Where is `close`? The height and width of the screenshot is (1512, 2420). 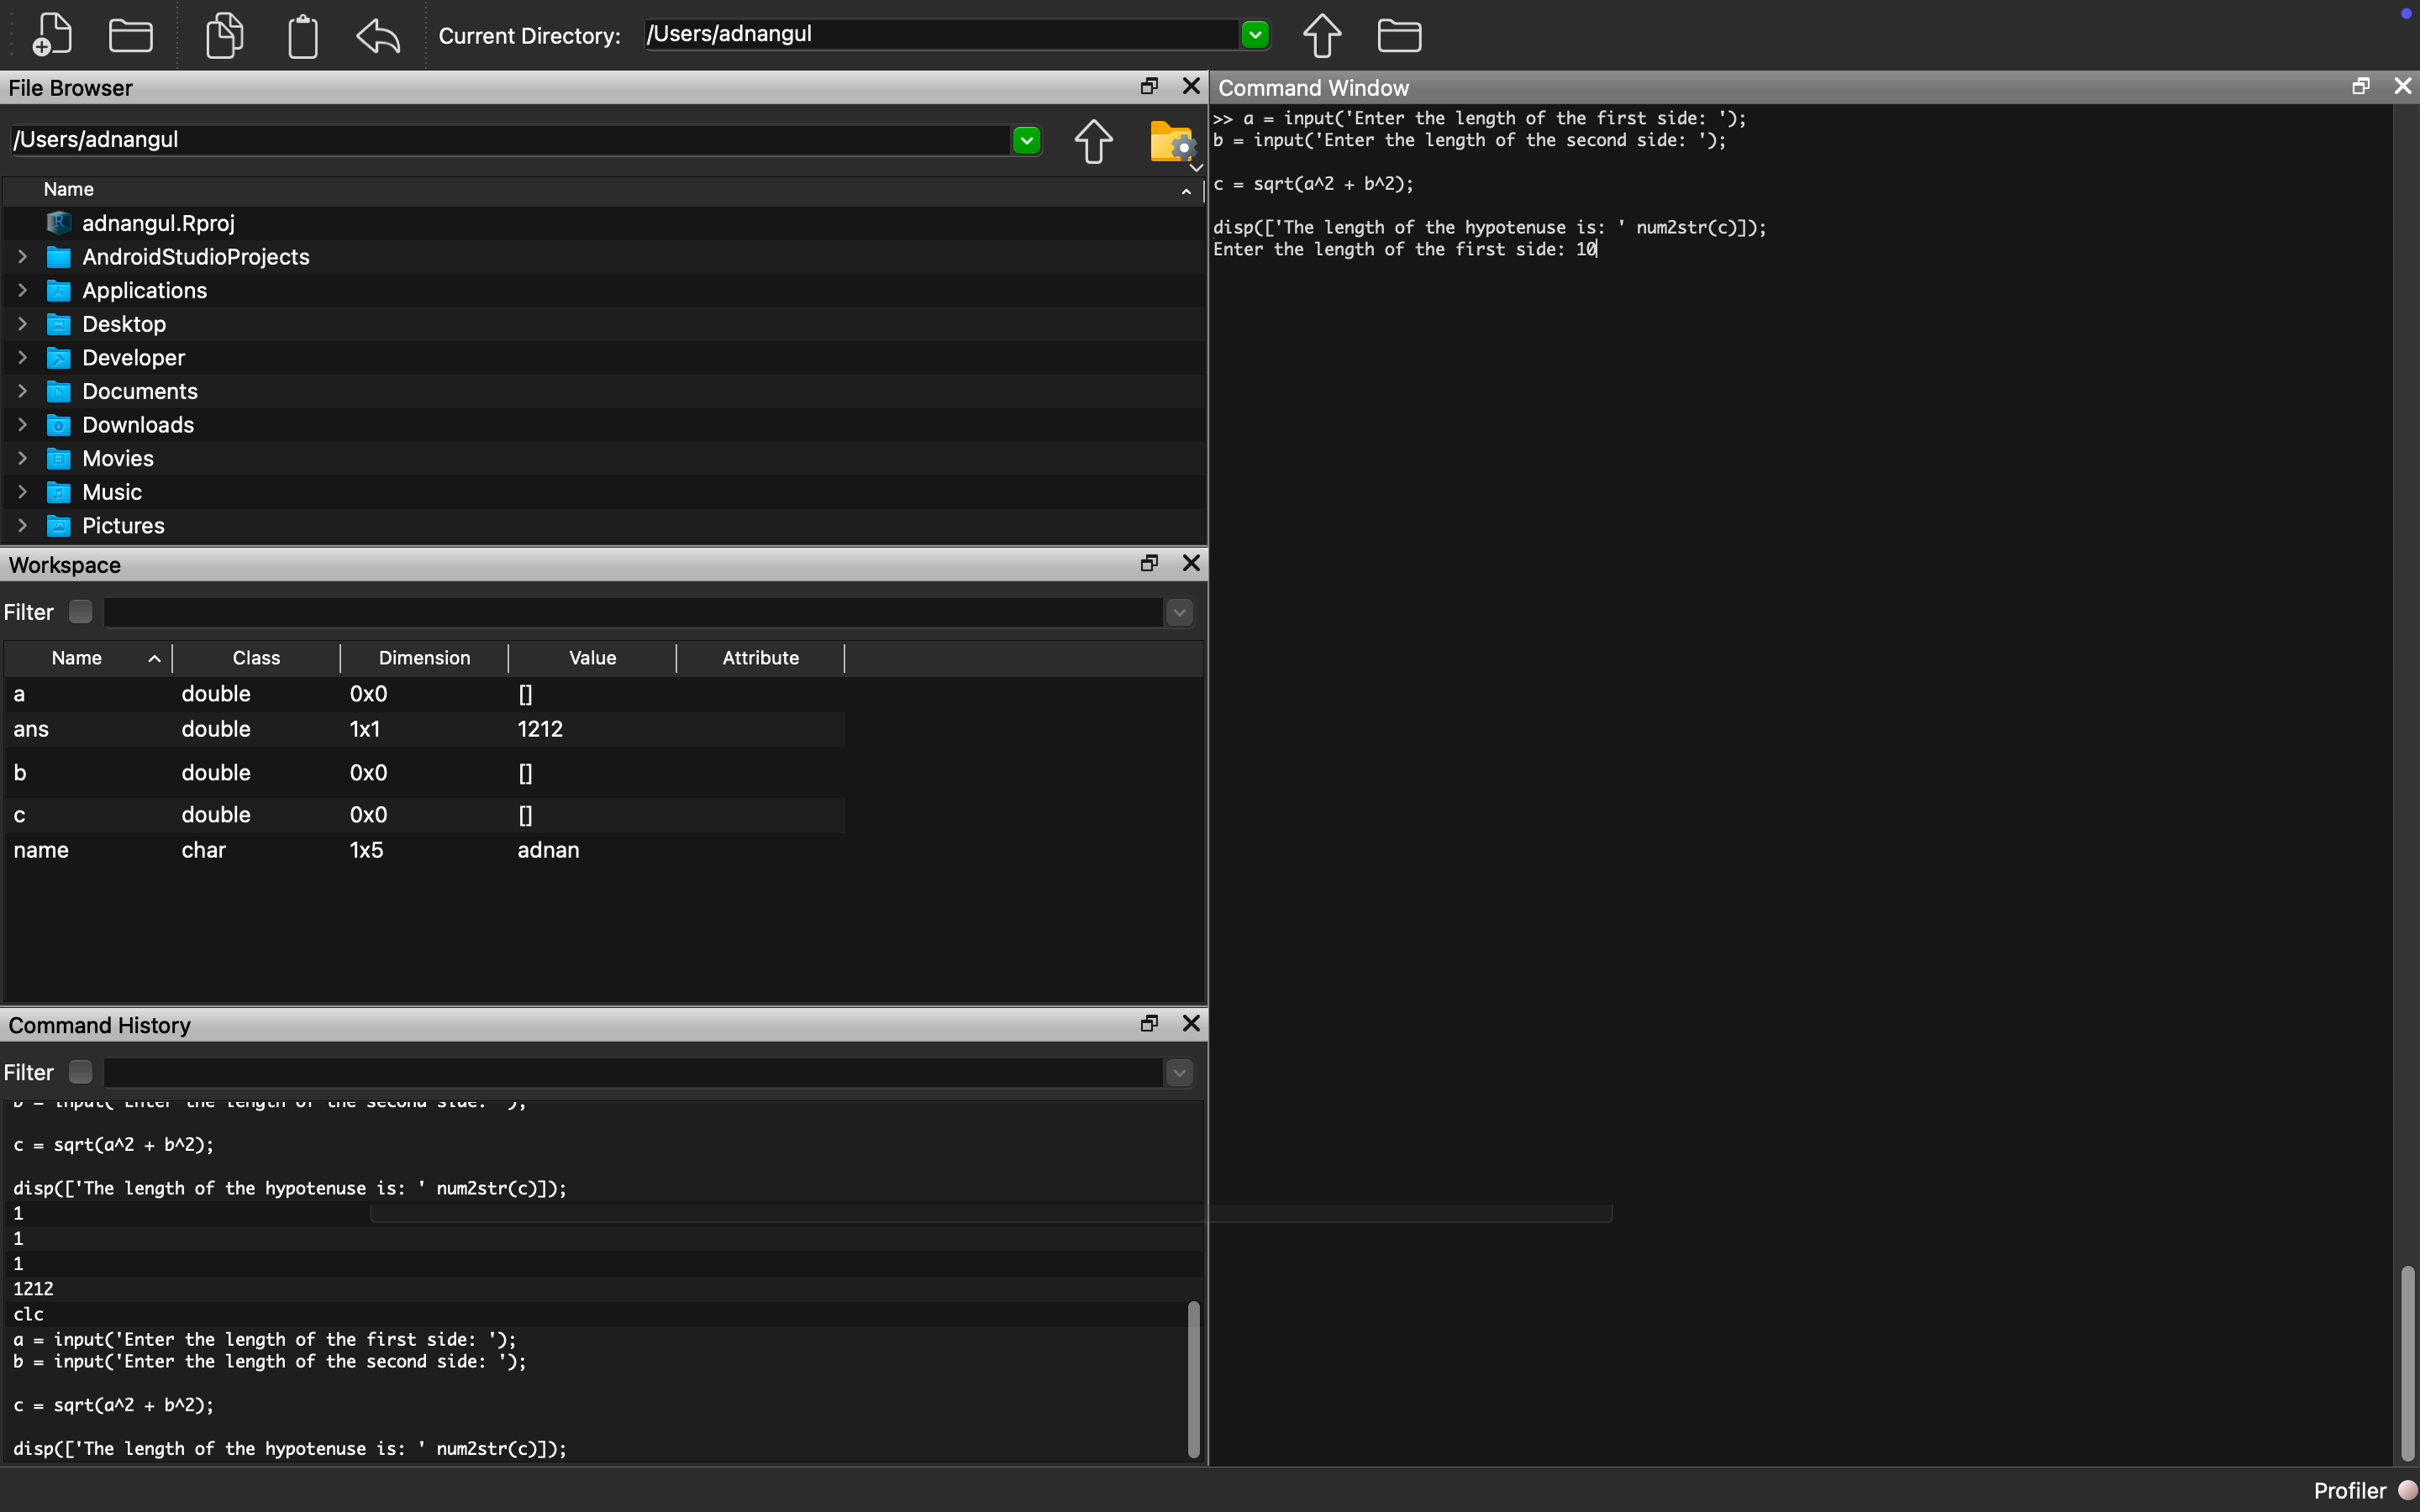 close is located at coordinates (2405, 85).